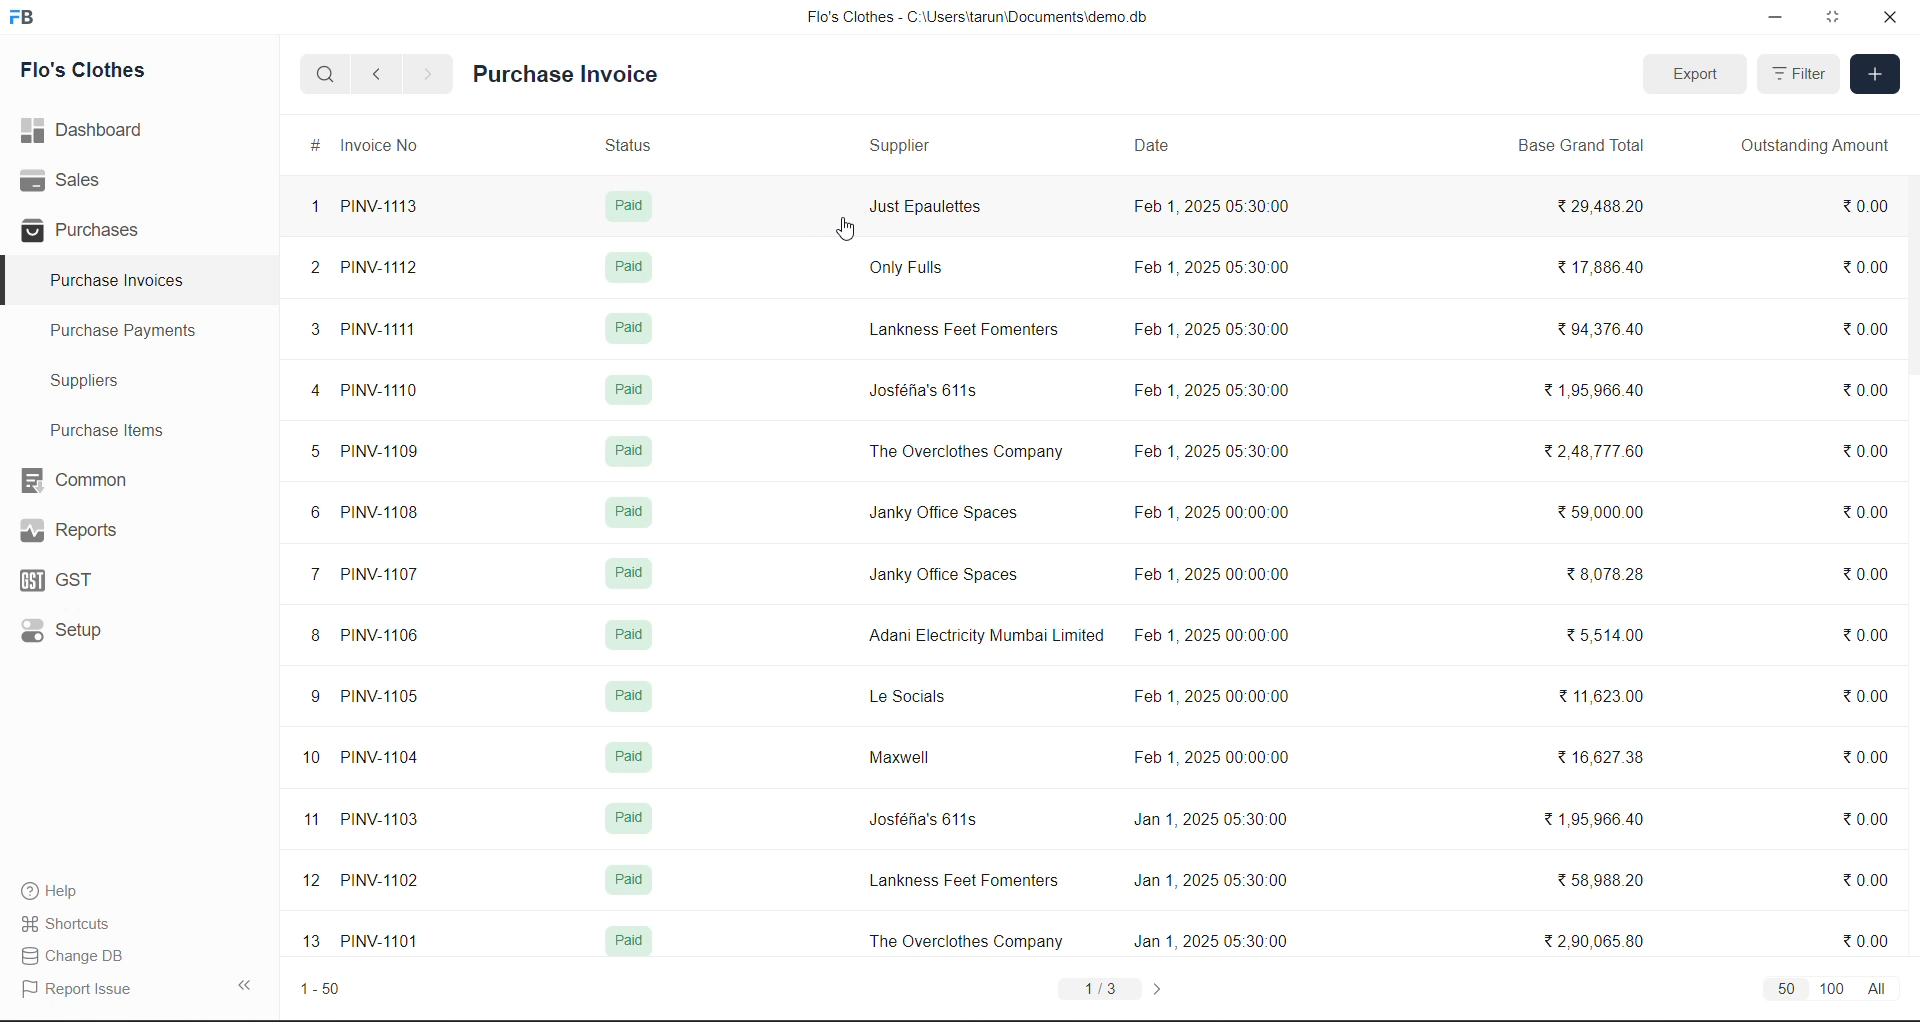  What do you see at coordinates (304, 145) in the screenshot?
I see `#` at bounding box center [304, 145].